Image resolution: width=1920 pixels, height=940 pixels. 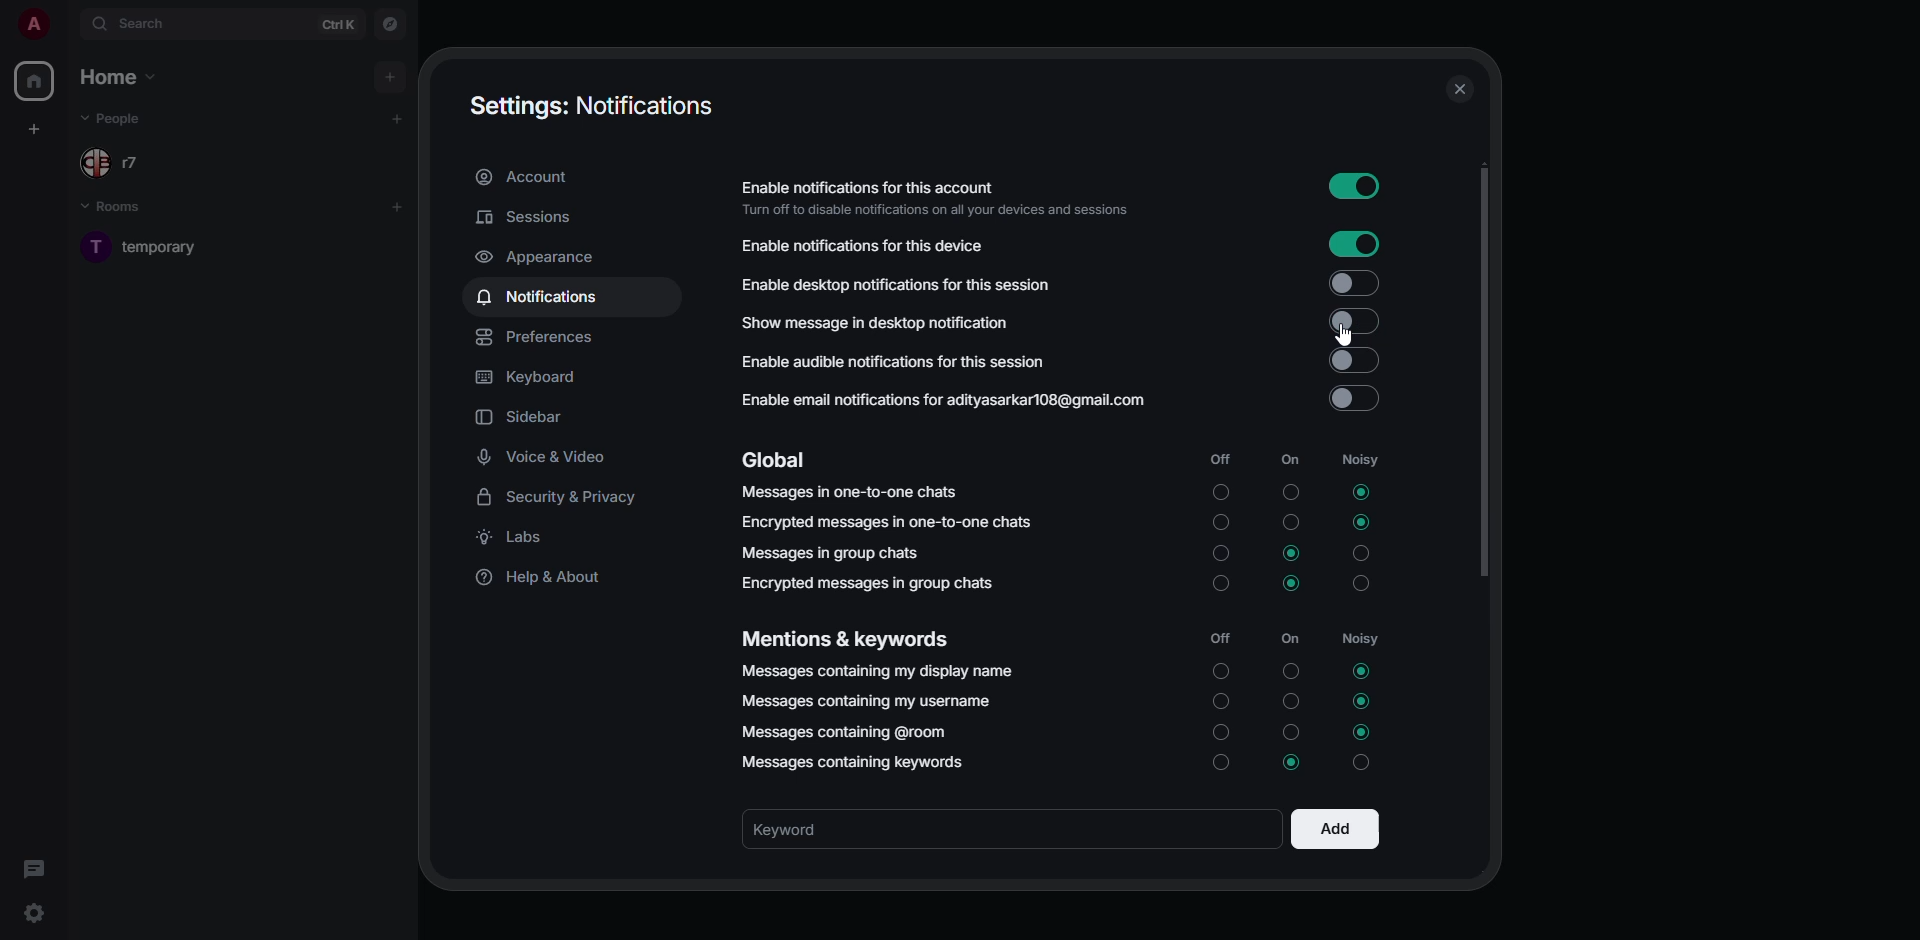 I want to click on off, so click(x=1219, y=638).